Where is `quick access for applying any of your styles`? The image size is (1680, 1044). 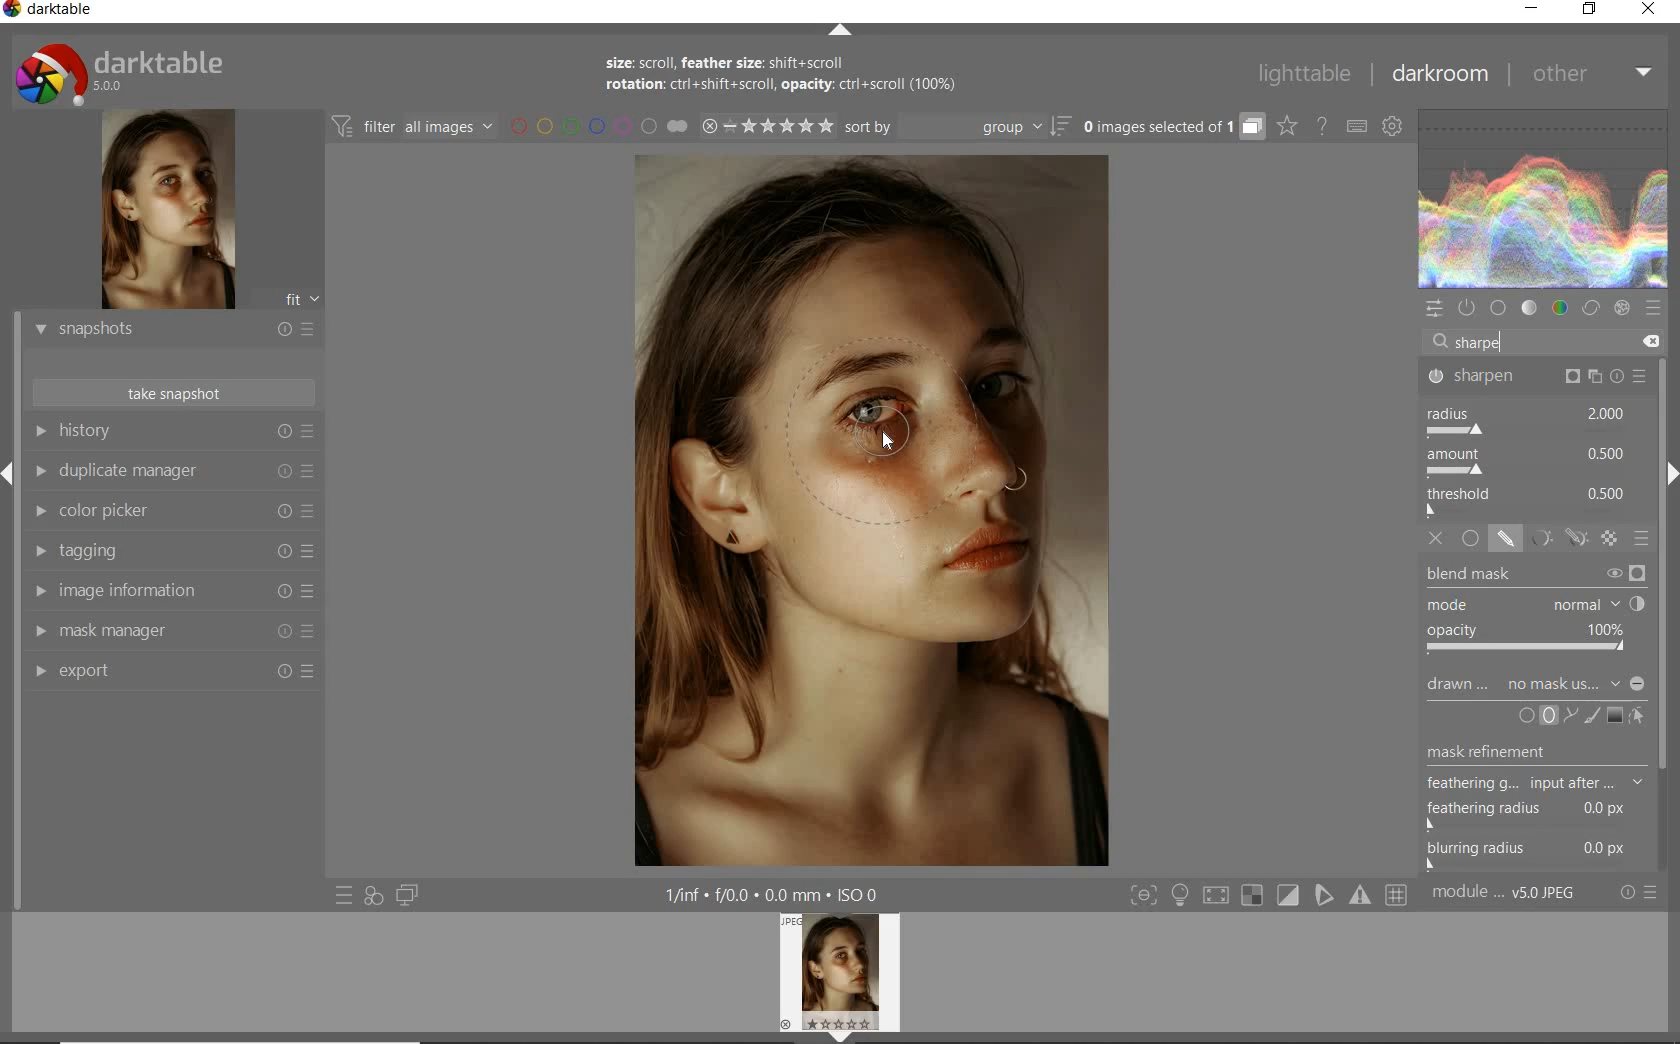
quick access for applying any of your styles is located at coordinates (372, 896).